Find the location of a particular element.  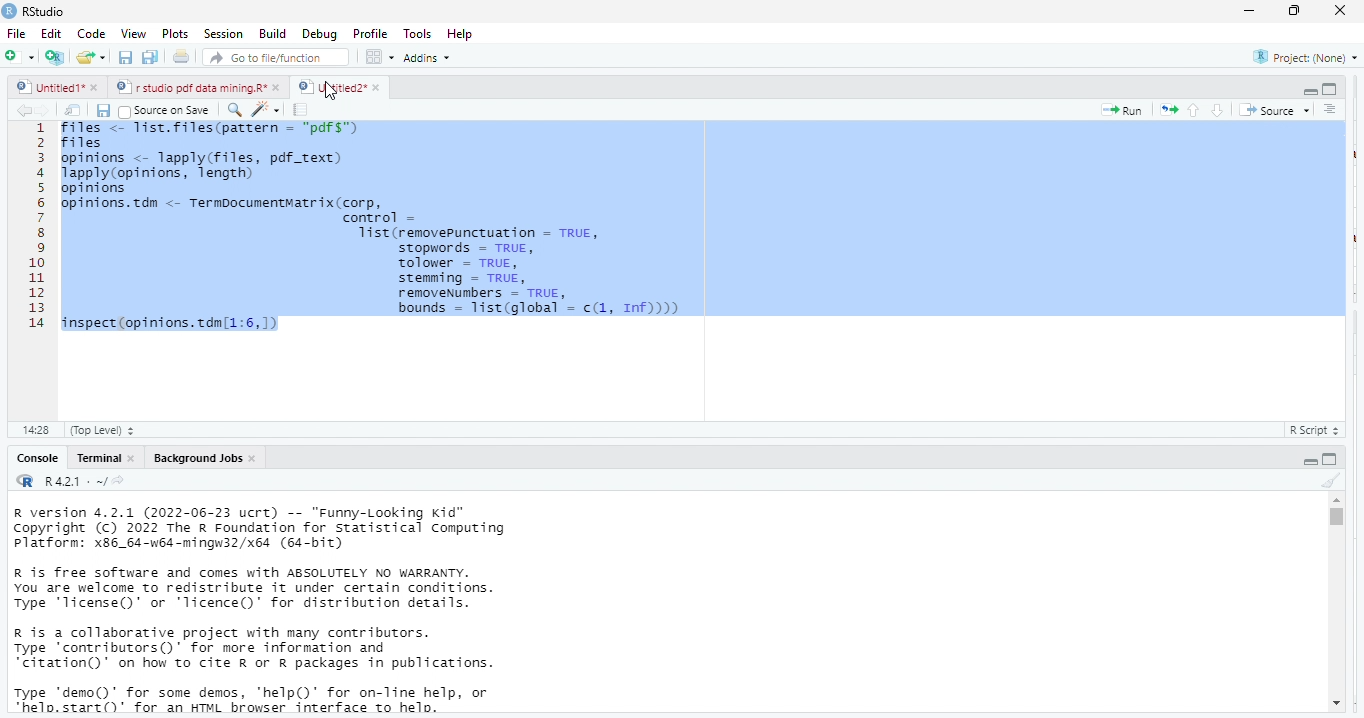

rs studio logo is located at coordinates (9, 10).